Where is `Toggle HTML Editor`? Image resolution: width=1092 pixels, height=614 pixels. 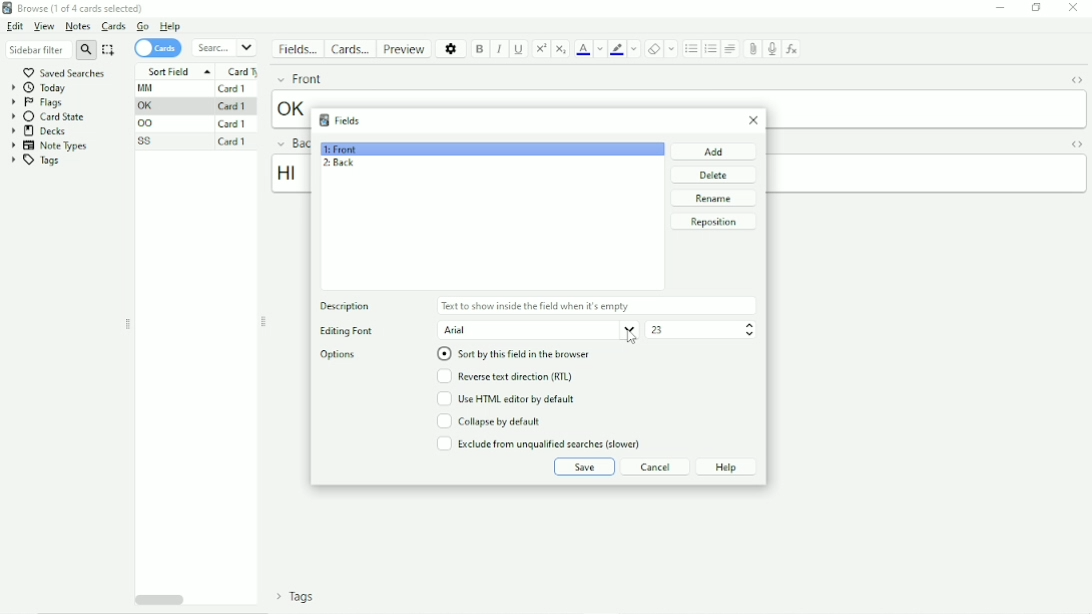
Toggle HTML Editor is located at coordinates (1074, 79).